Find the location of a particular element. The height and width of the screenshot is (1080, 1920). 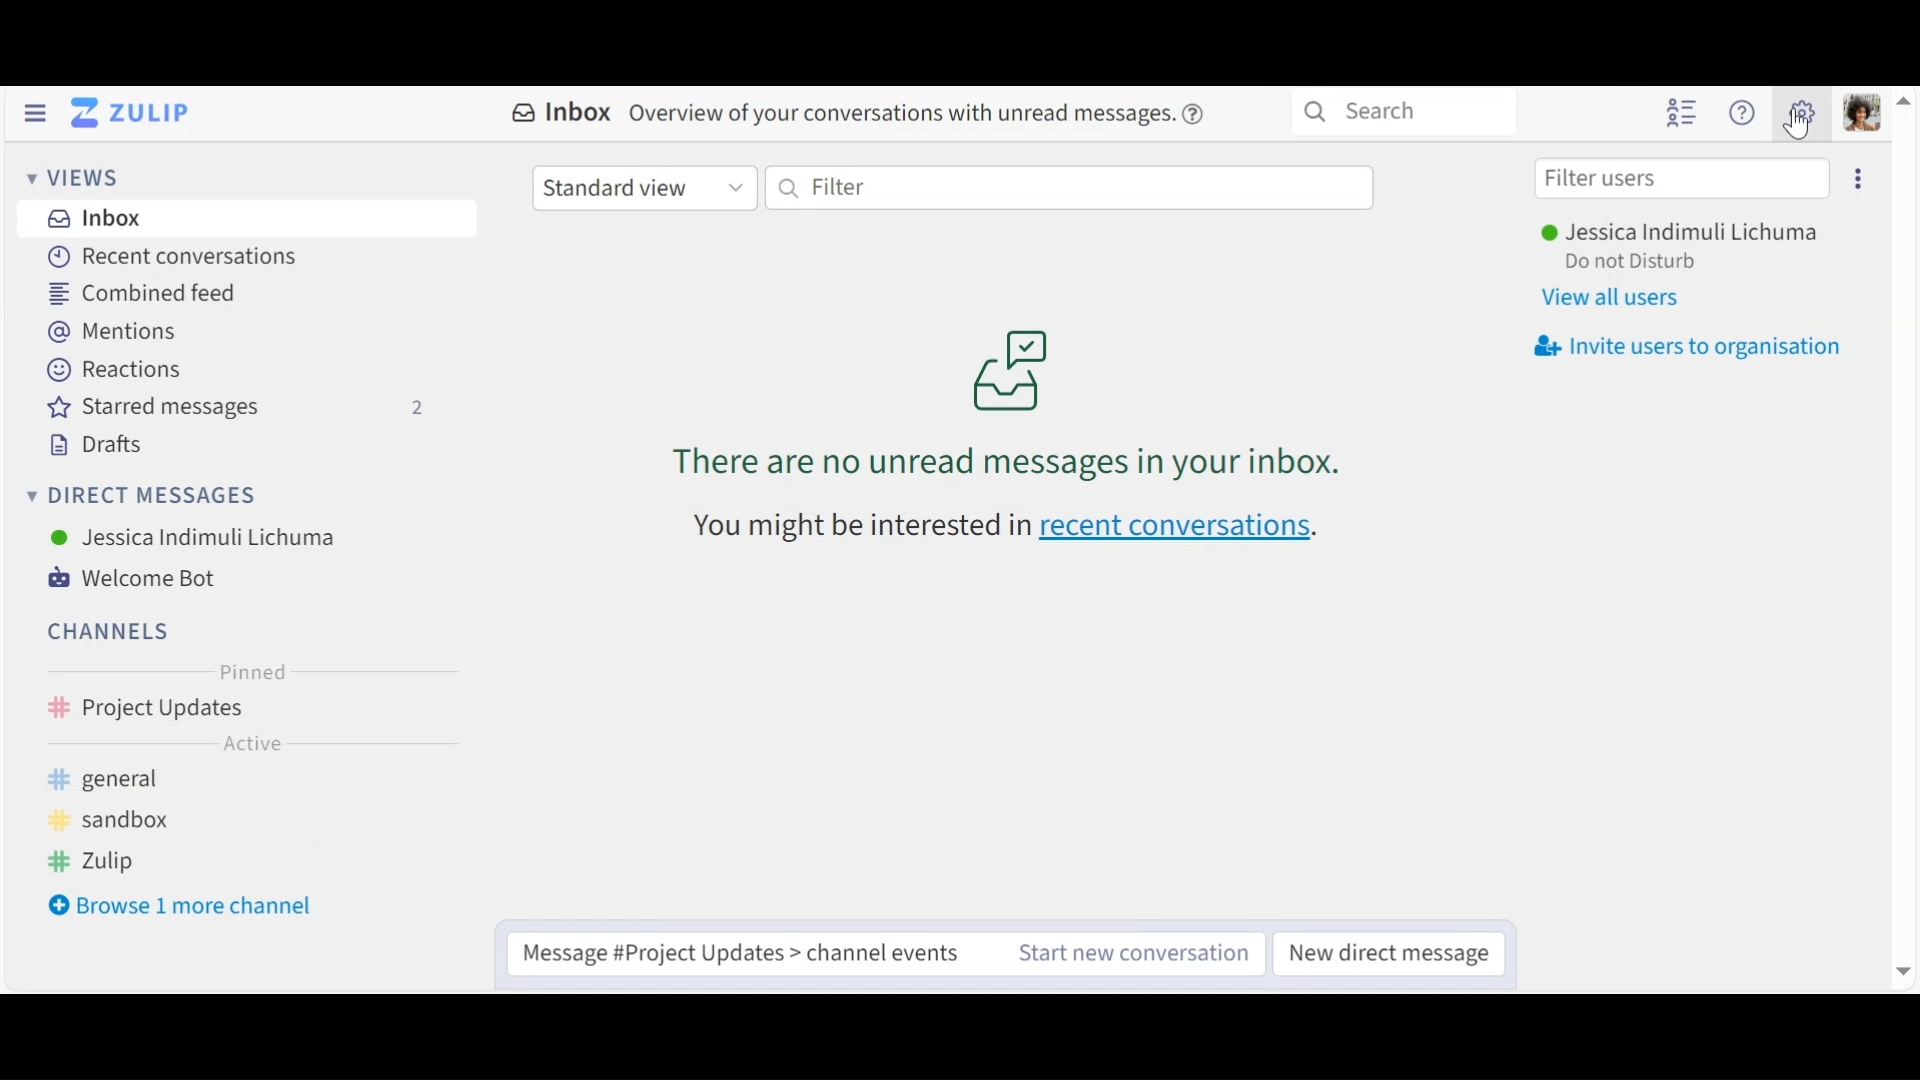

Mentions is located at coordinates (109, 329).